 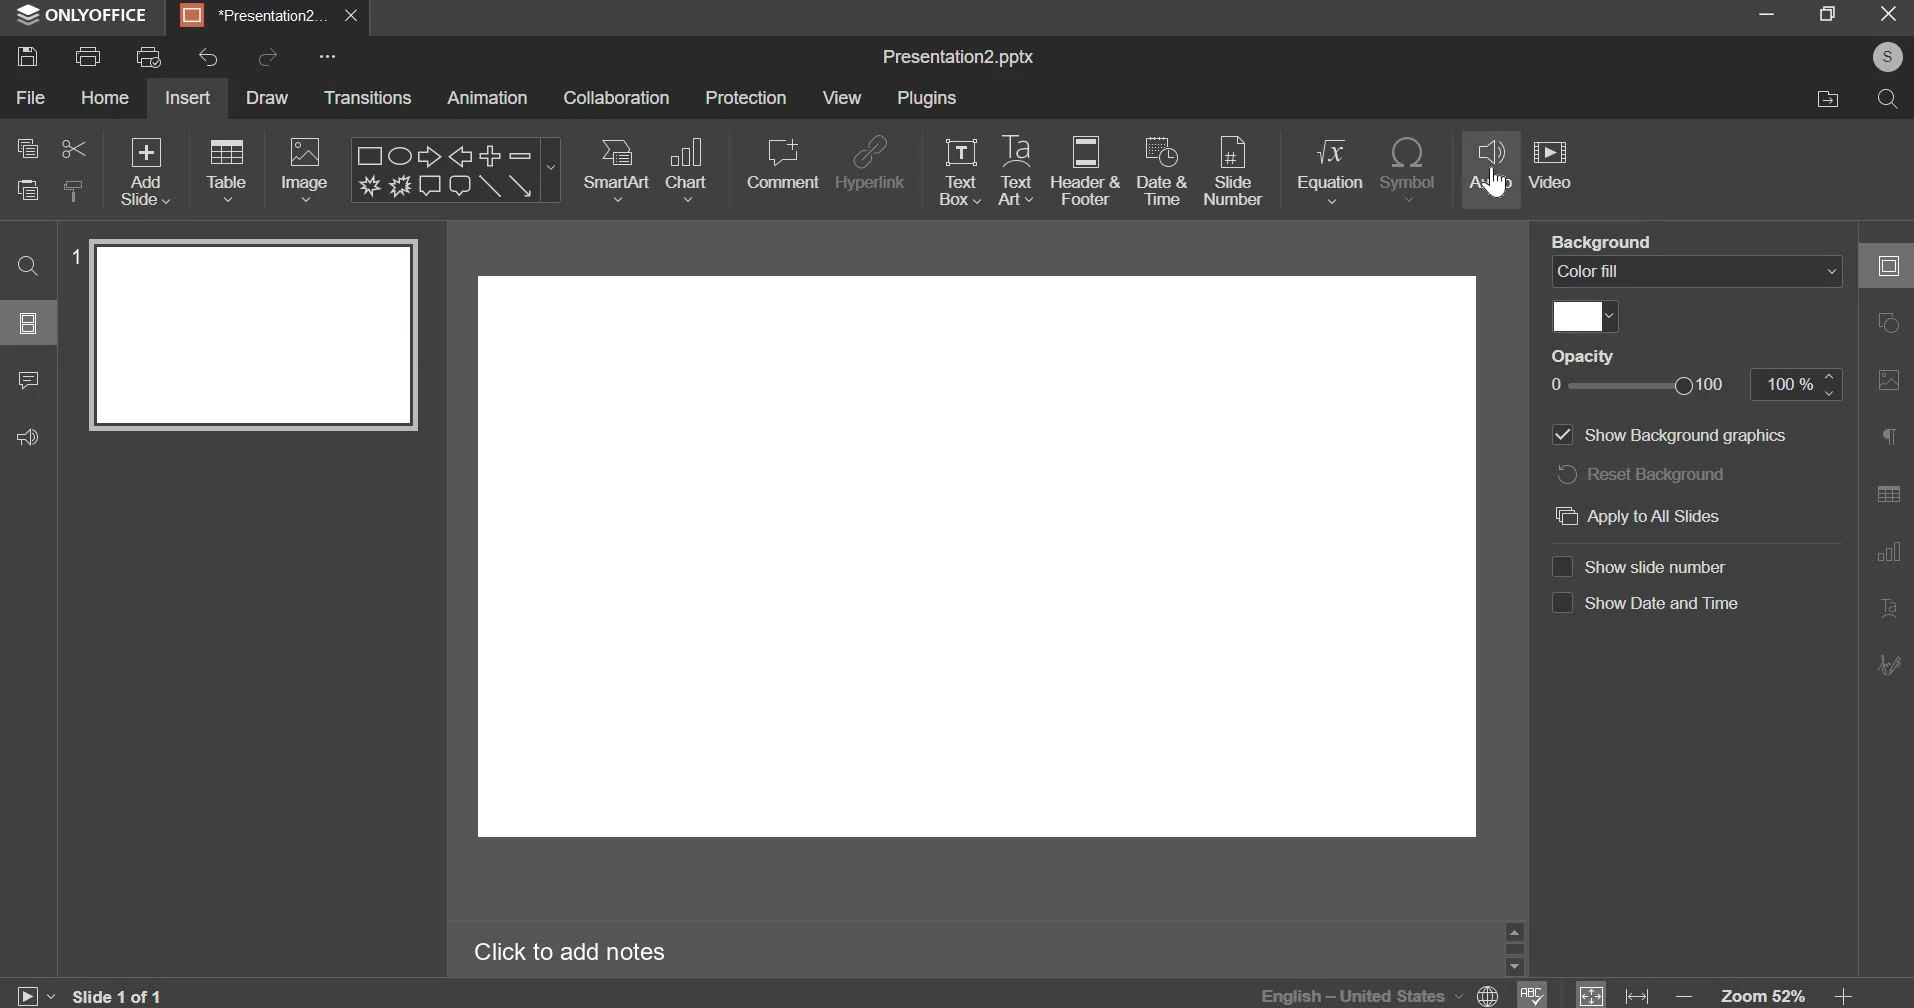 What do you see at coordinates (1090, 172) in the screenshot?
I see `header & footer` at bounding box center [1090, 172].